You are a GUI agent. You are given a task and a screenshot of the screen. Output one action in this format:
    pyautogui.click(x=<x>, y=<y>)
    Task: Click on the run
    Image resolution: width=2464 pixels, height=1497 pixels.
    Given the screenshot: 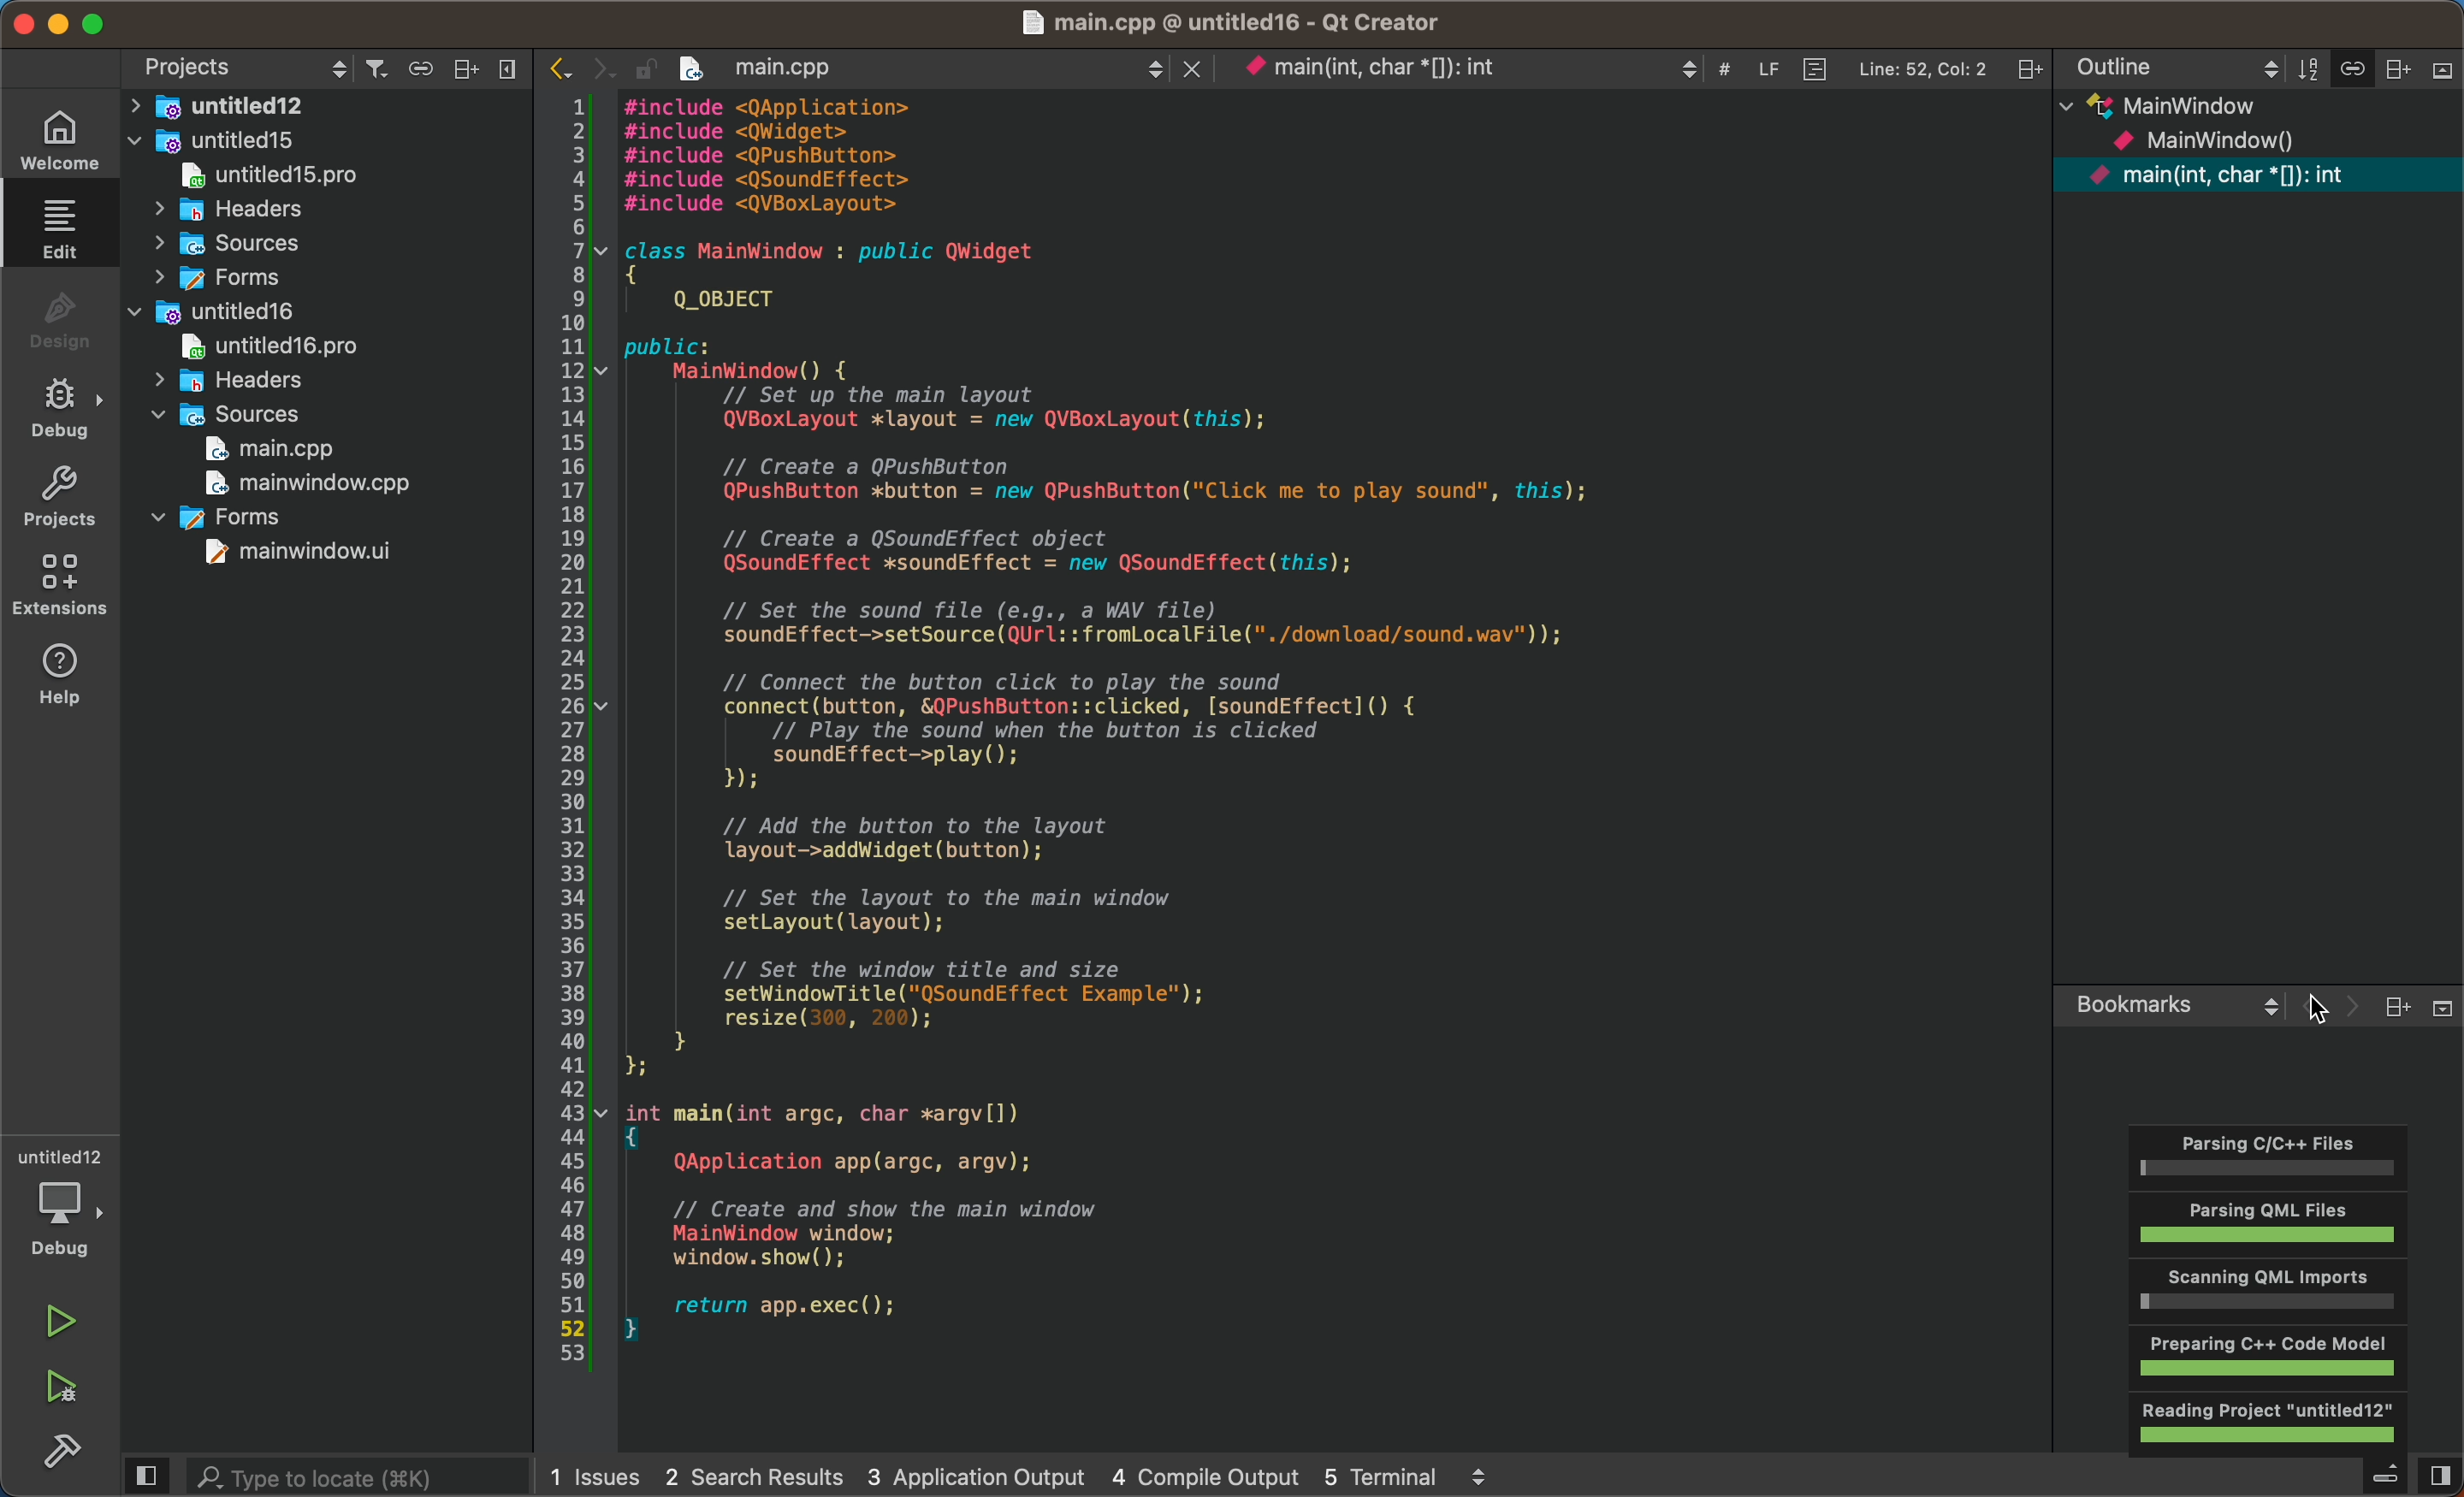 What is the action you would take?
    pyautogui.click(x=64, y=1323)
    